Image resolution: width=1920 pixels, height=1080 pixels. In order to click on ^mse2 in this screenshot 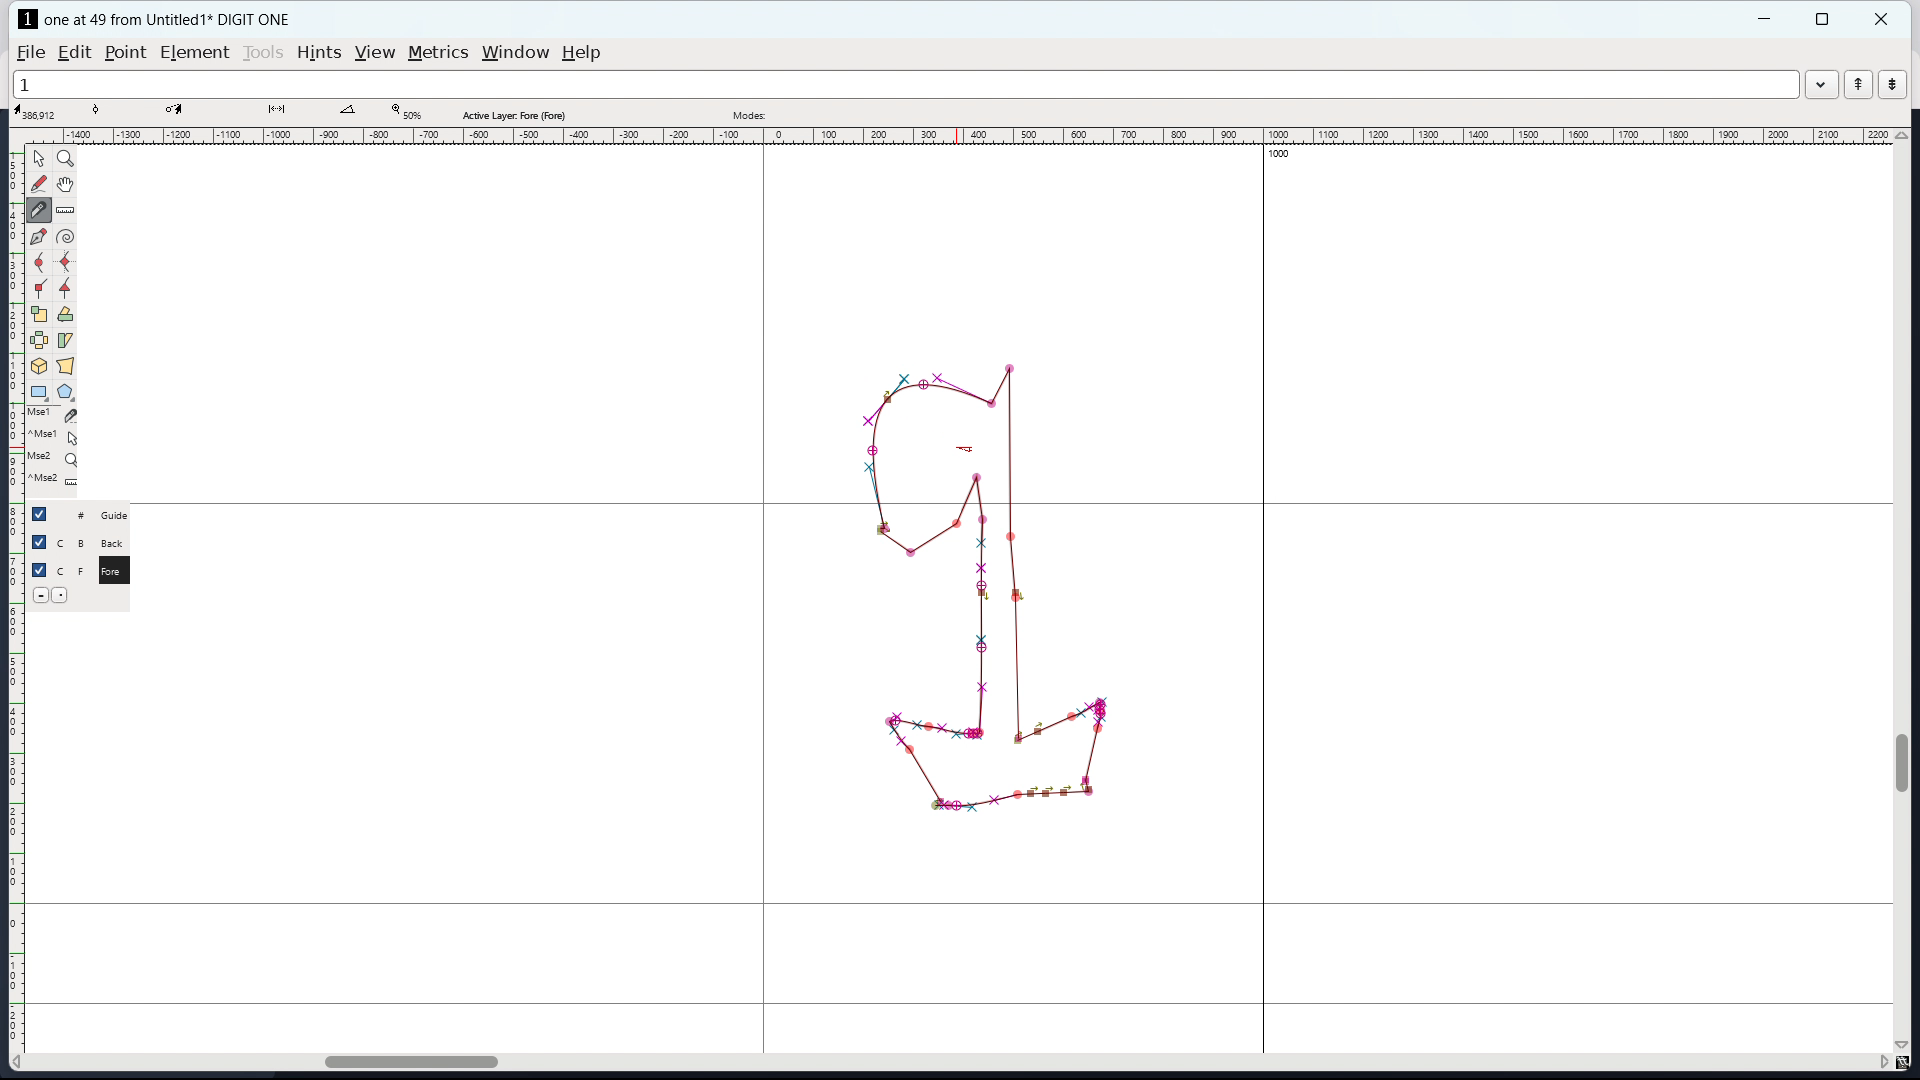, I will do `click(56, 481)`.